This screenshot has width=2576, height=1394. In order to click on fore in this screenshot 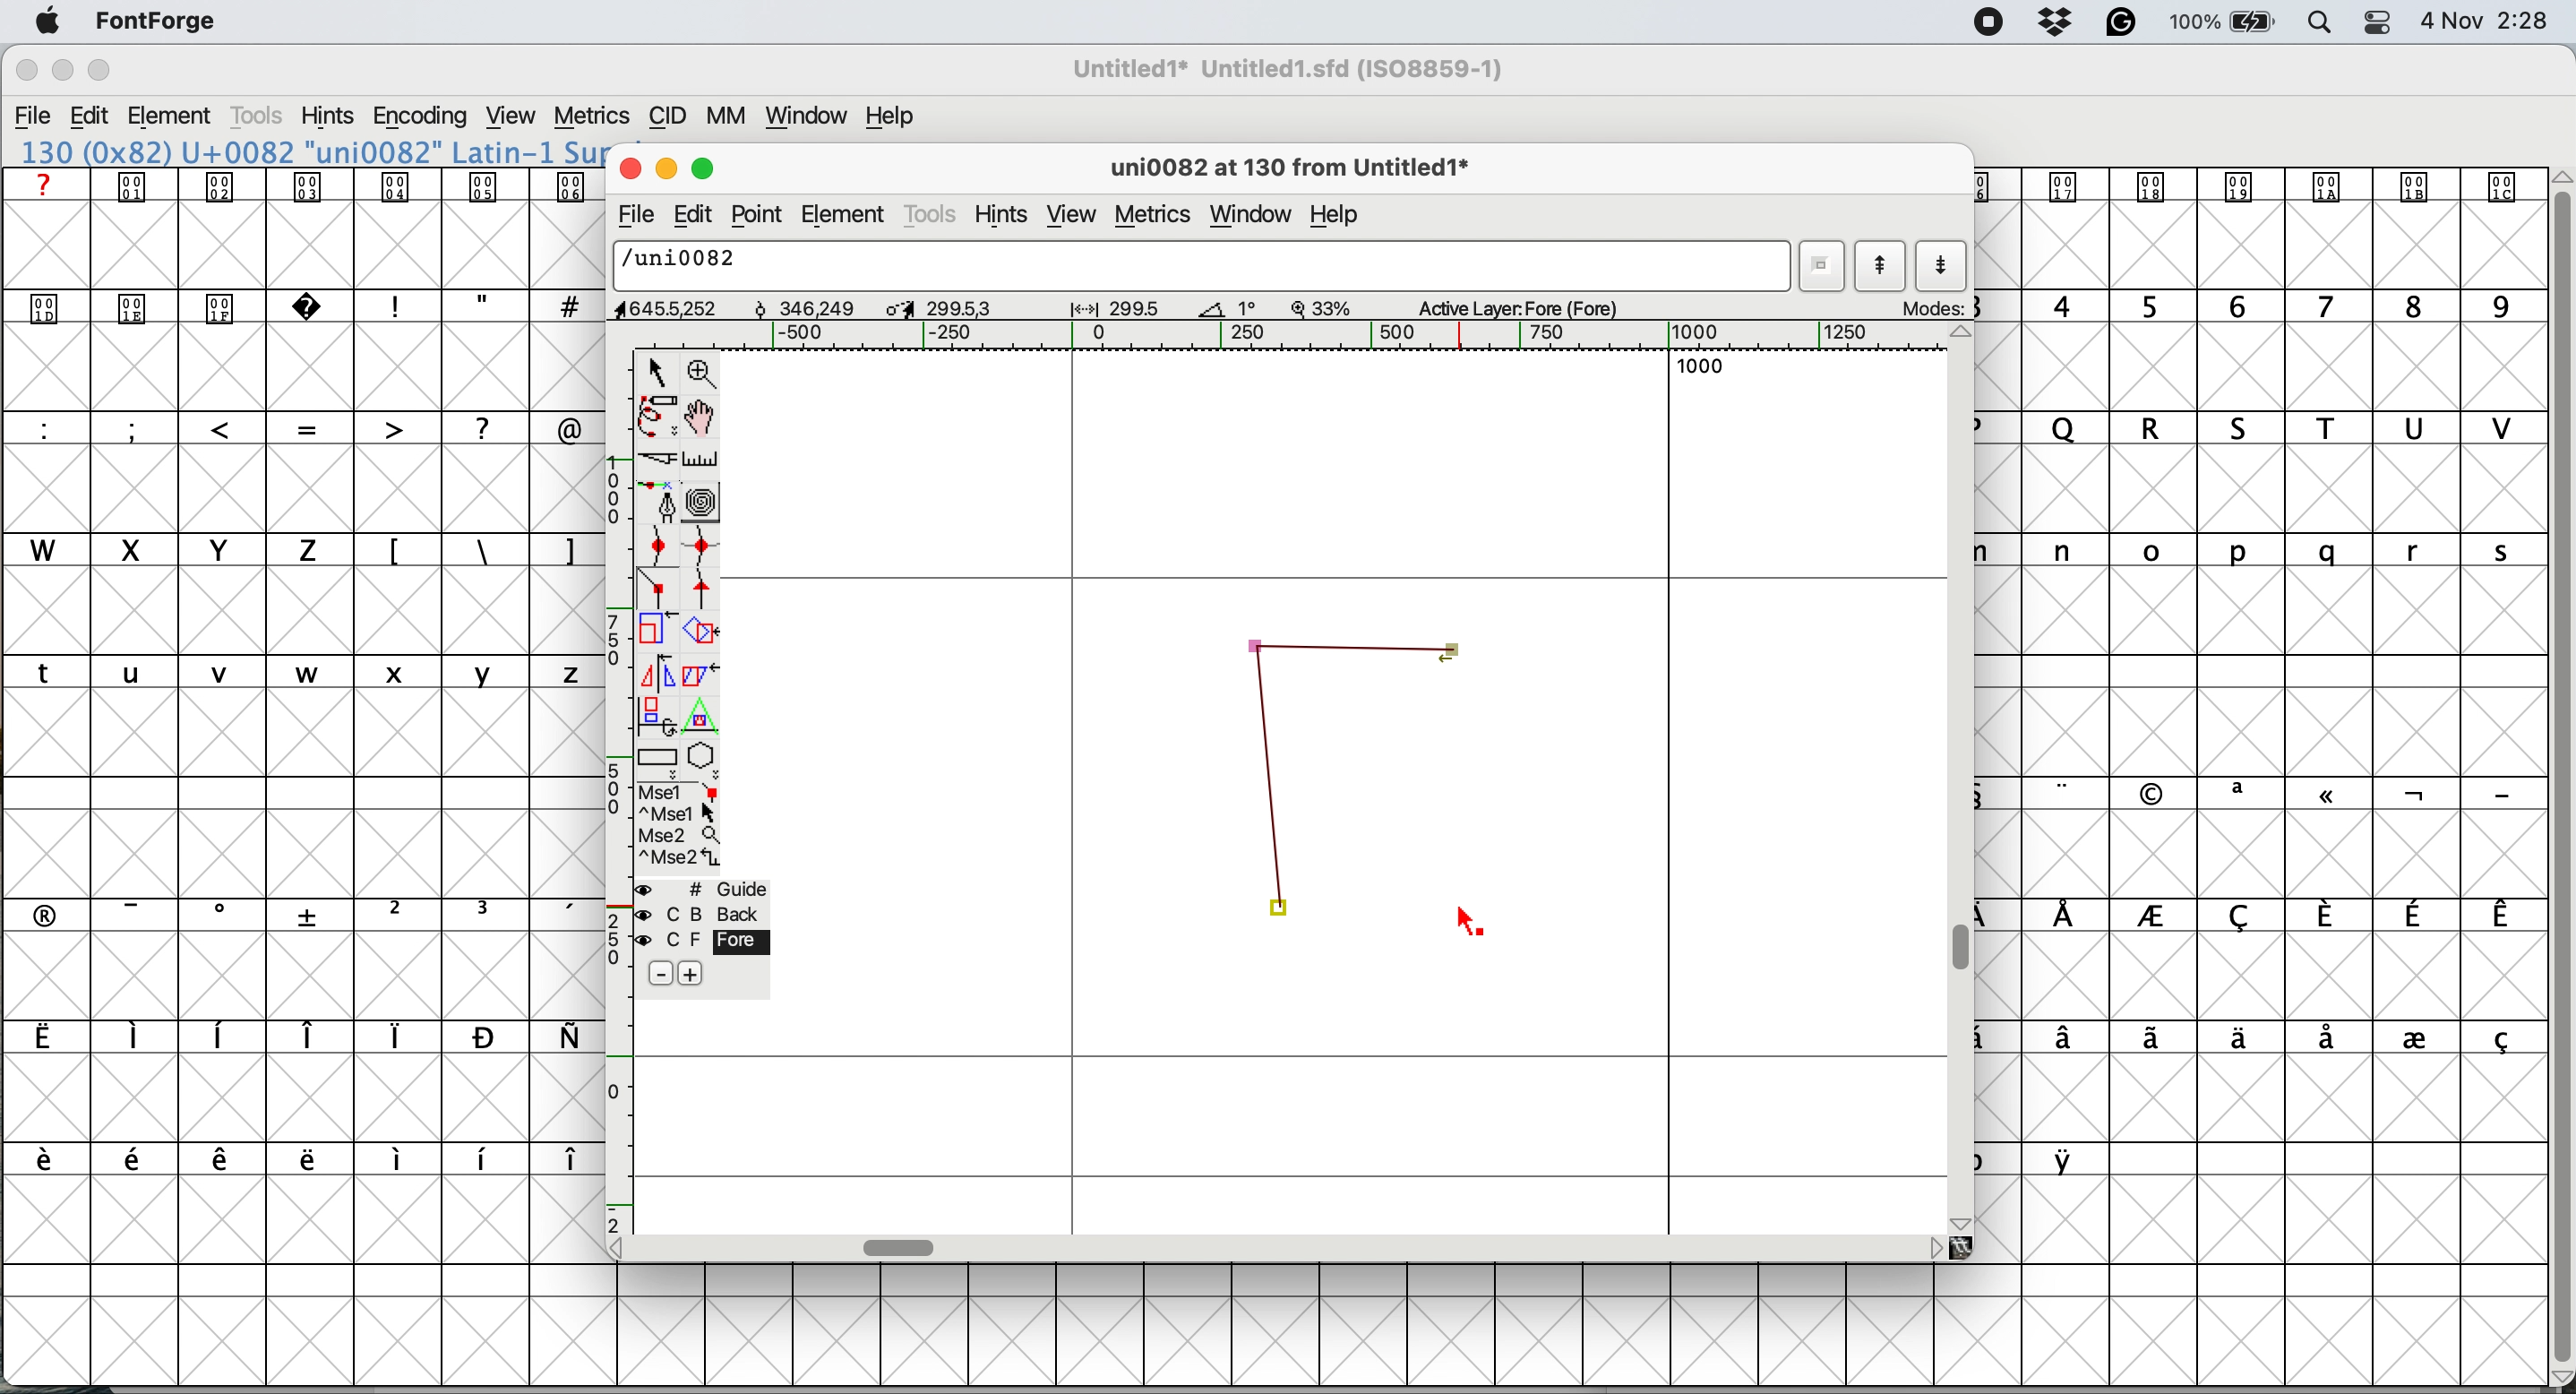, I will do `click(702, 940)`.